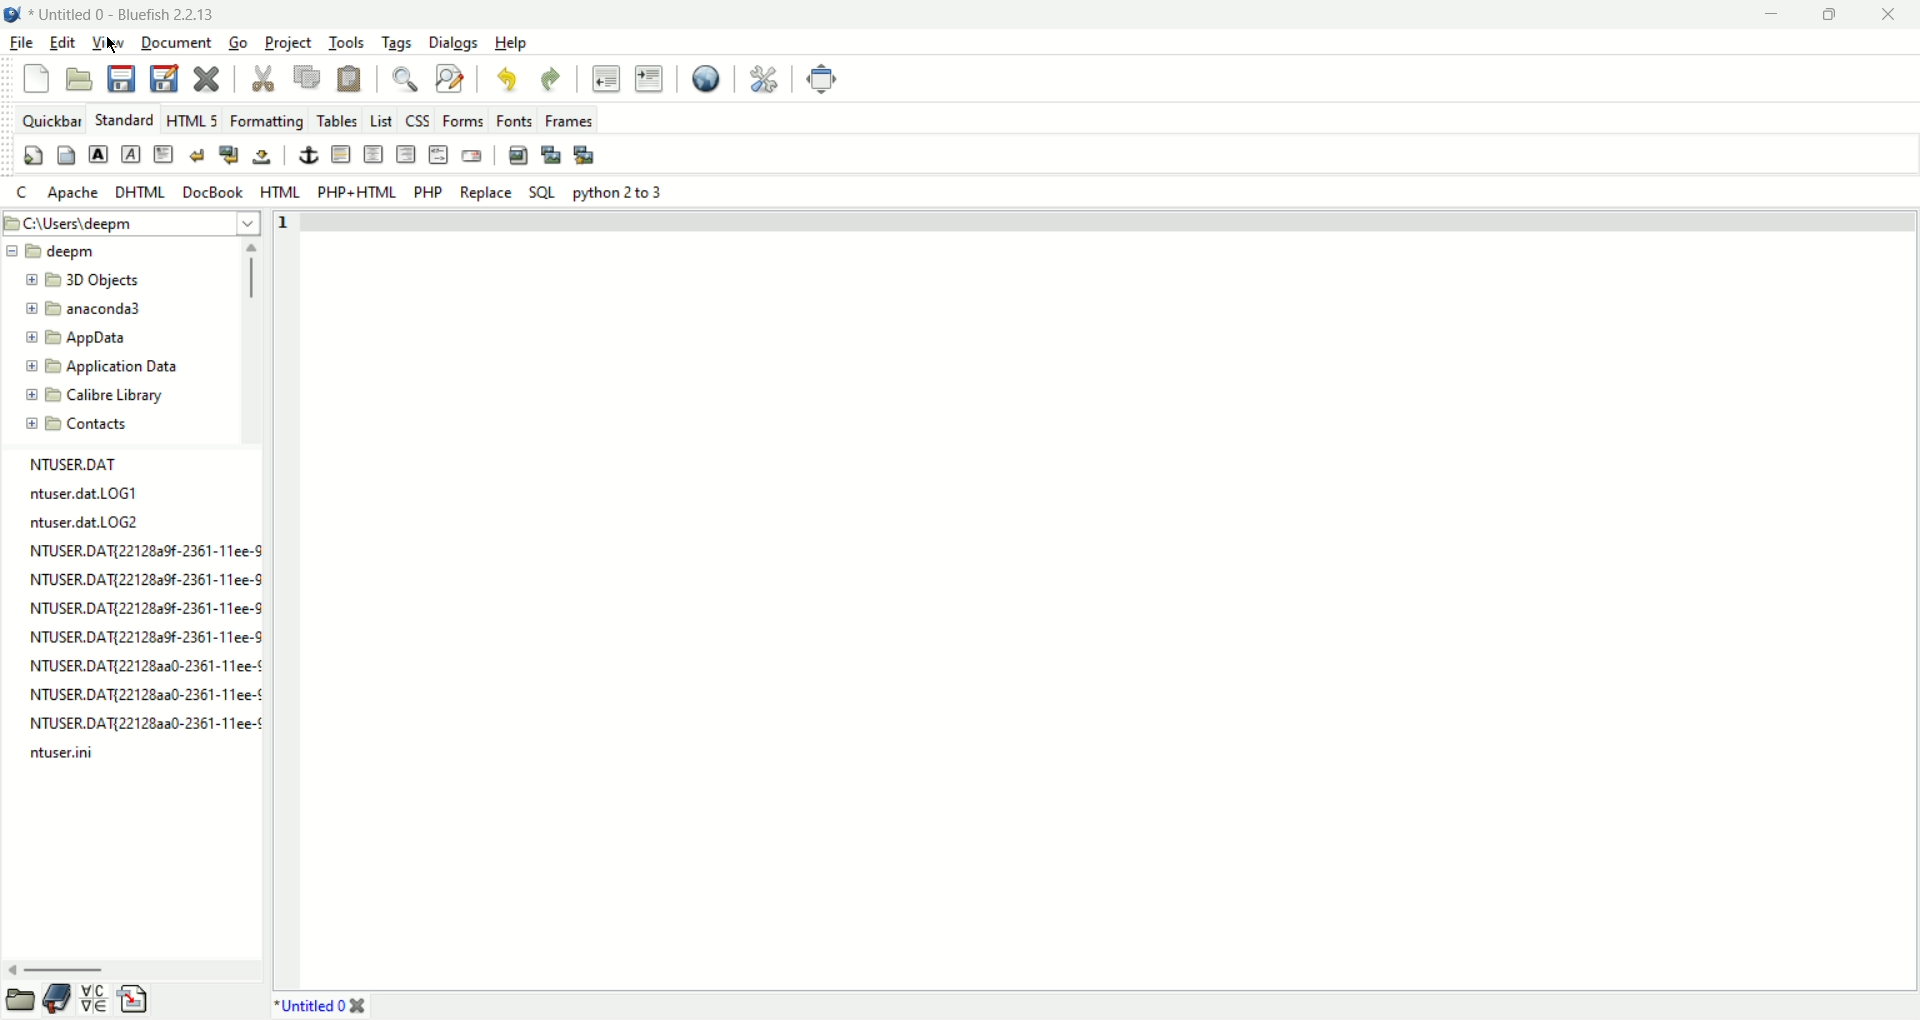 The height and width of the screenshot is (1020, 1920). Describe the element at coordinates (175, 43) in the screenshot. I see `document` at that location.